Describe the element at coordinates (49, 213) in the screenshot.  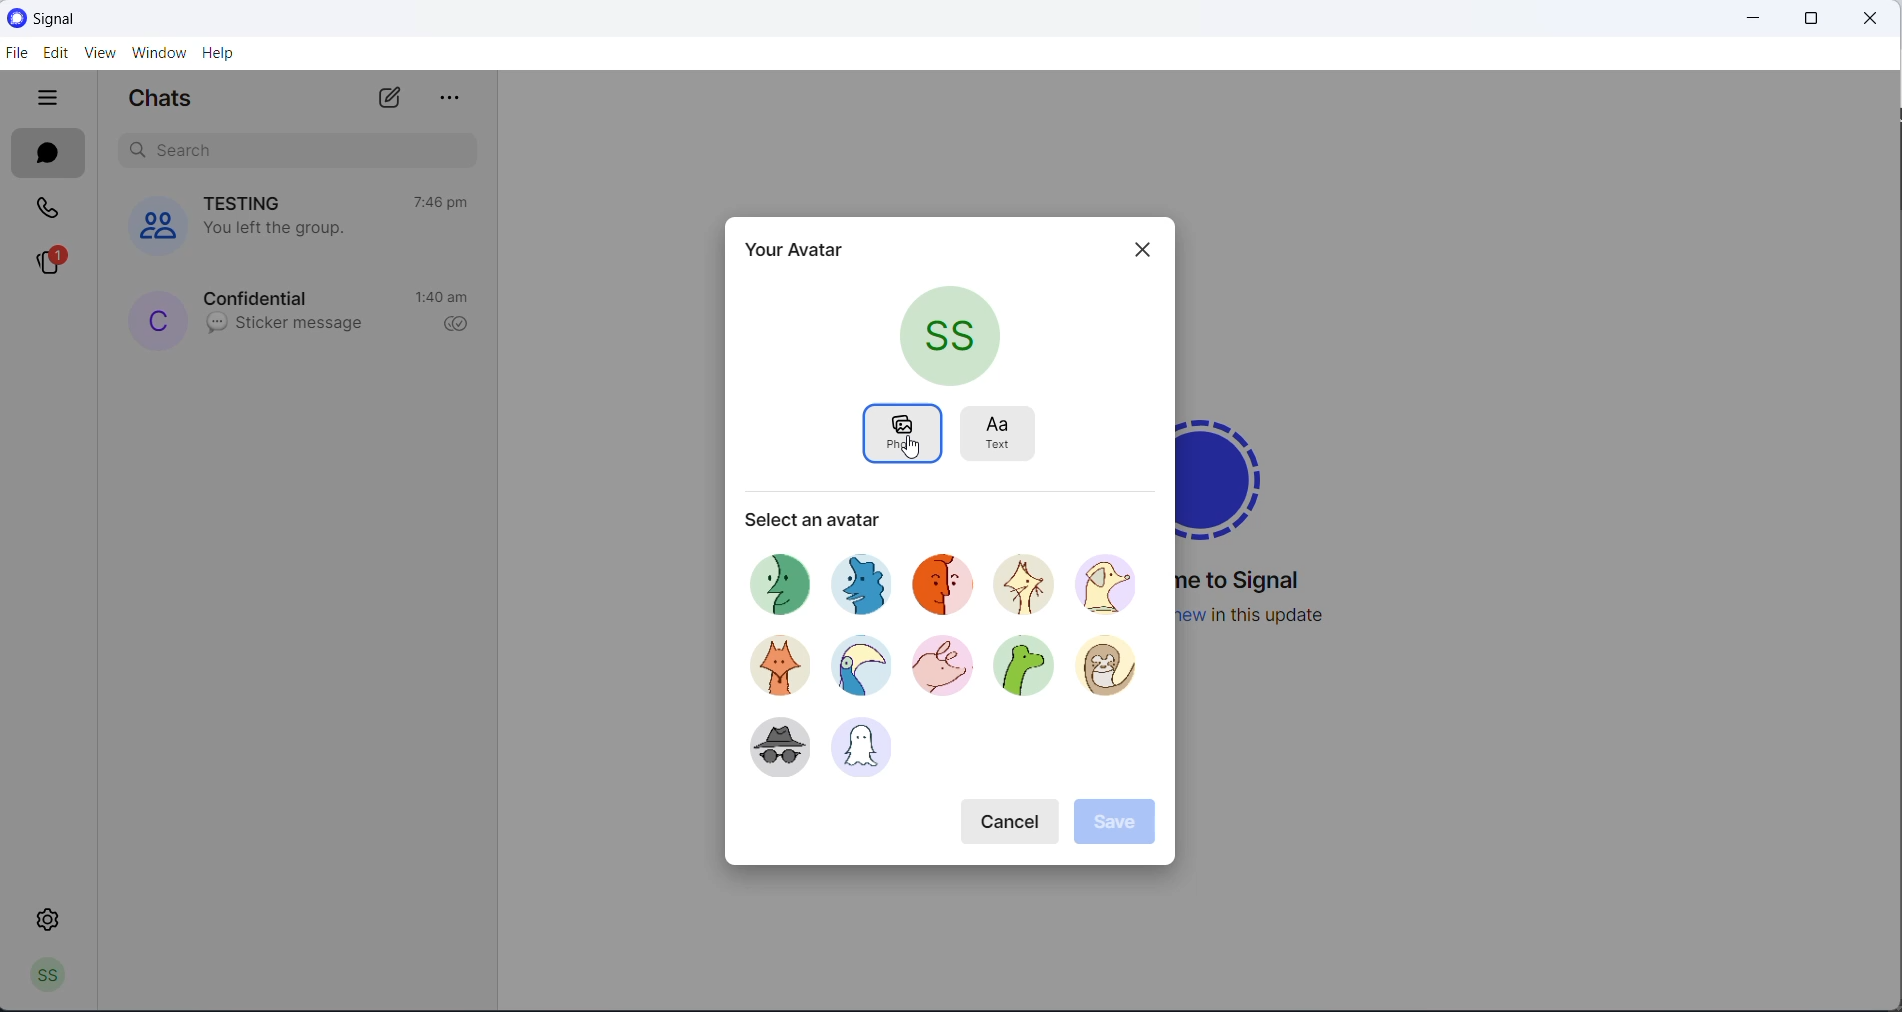
I see `calls` at that location.